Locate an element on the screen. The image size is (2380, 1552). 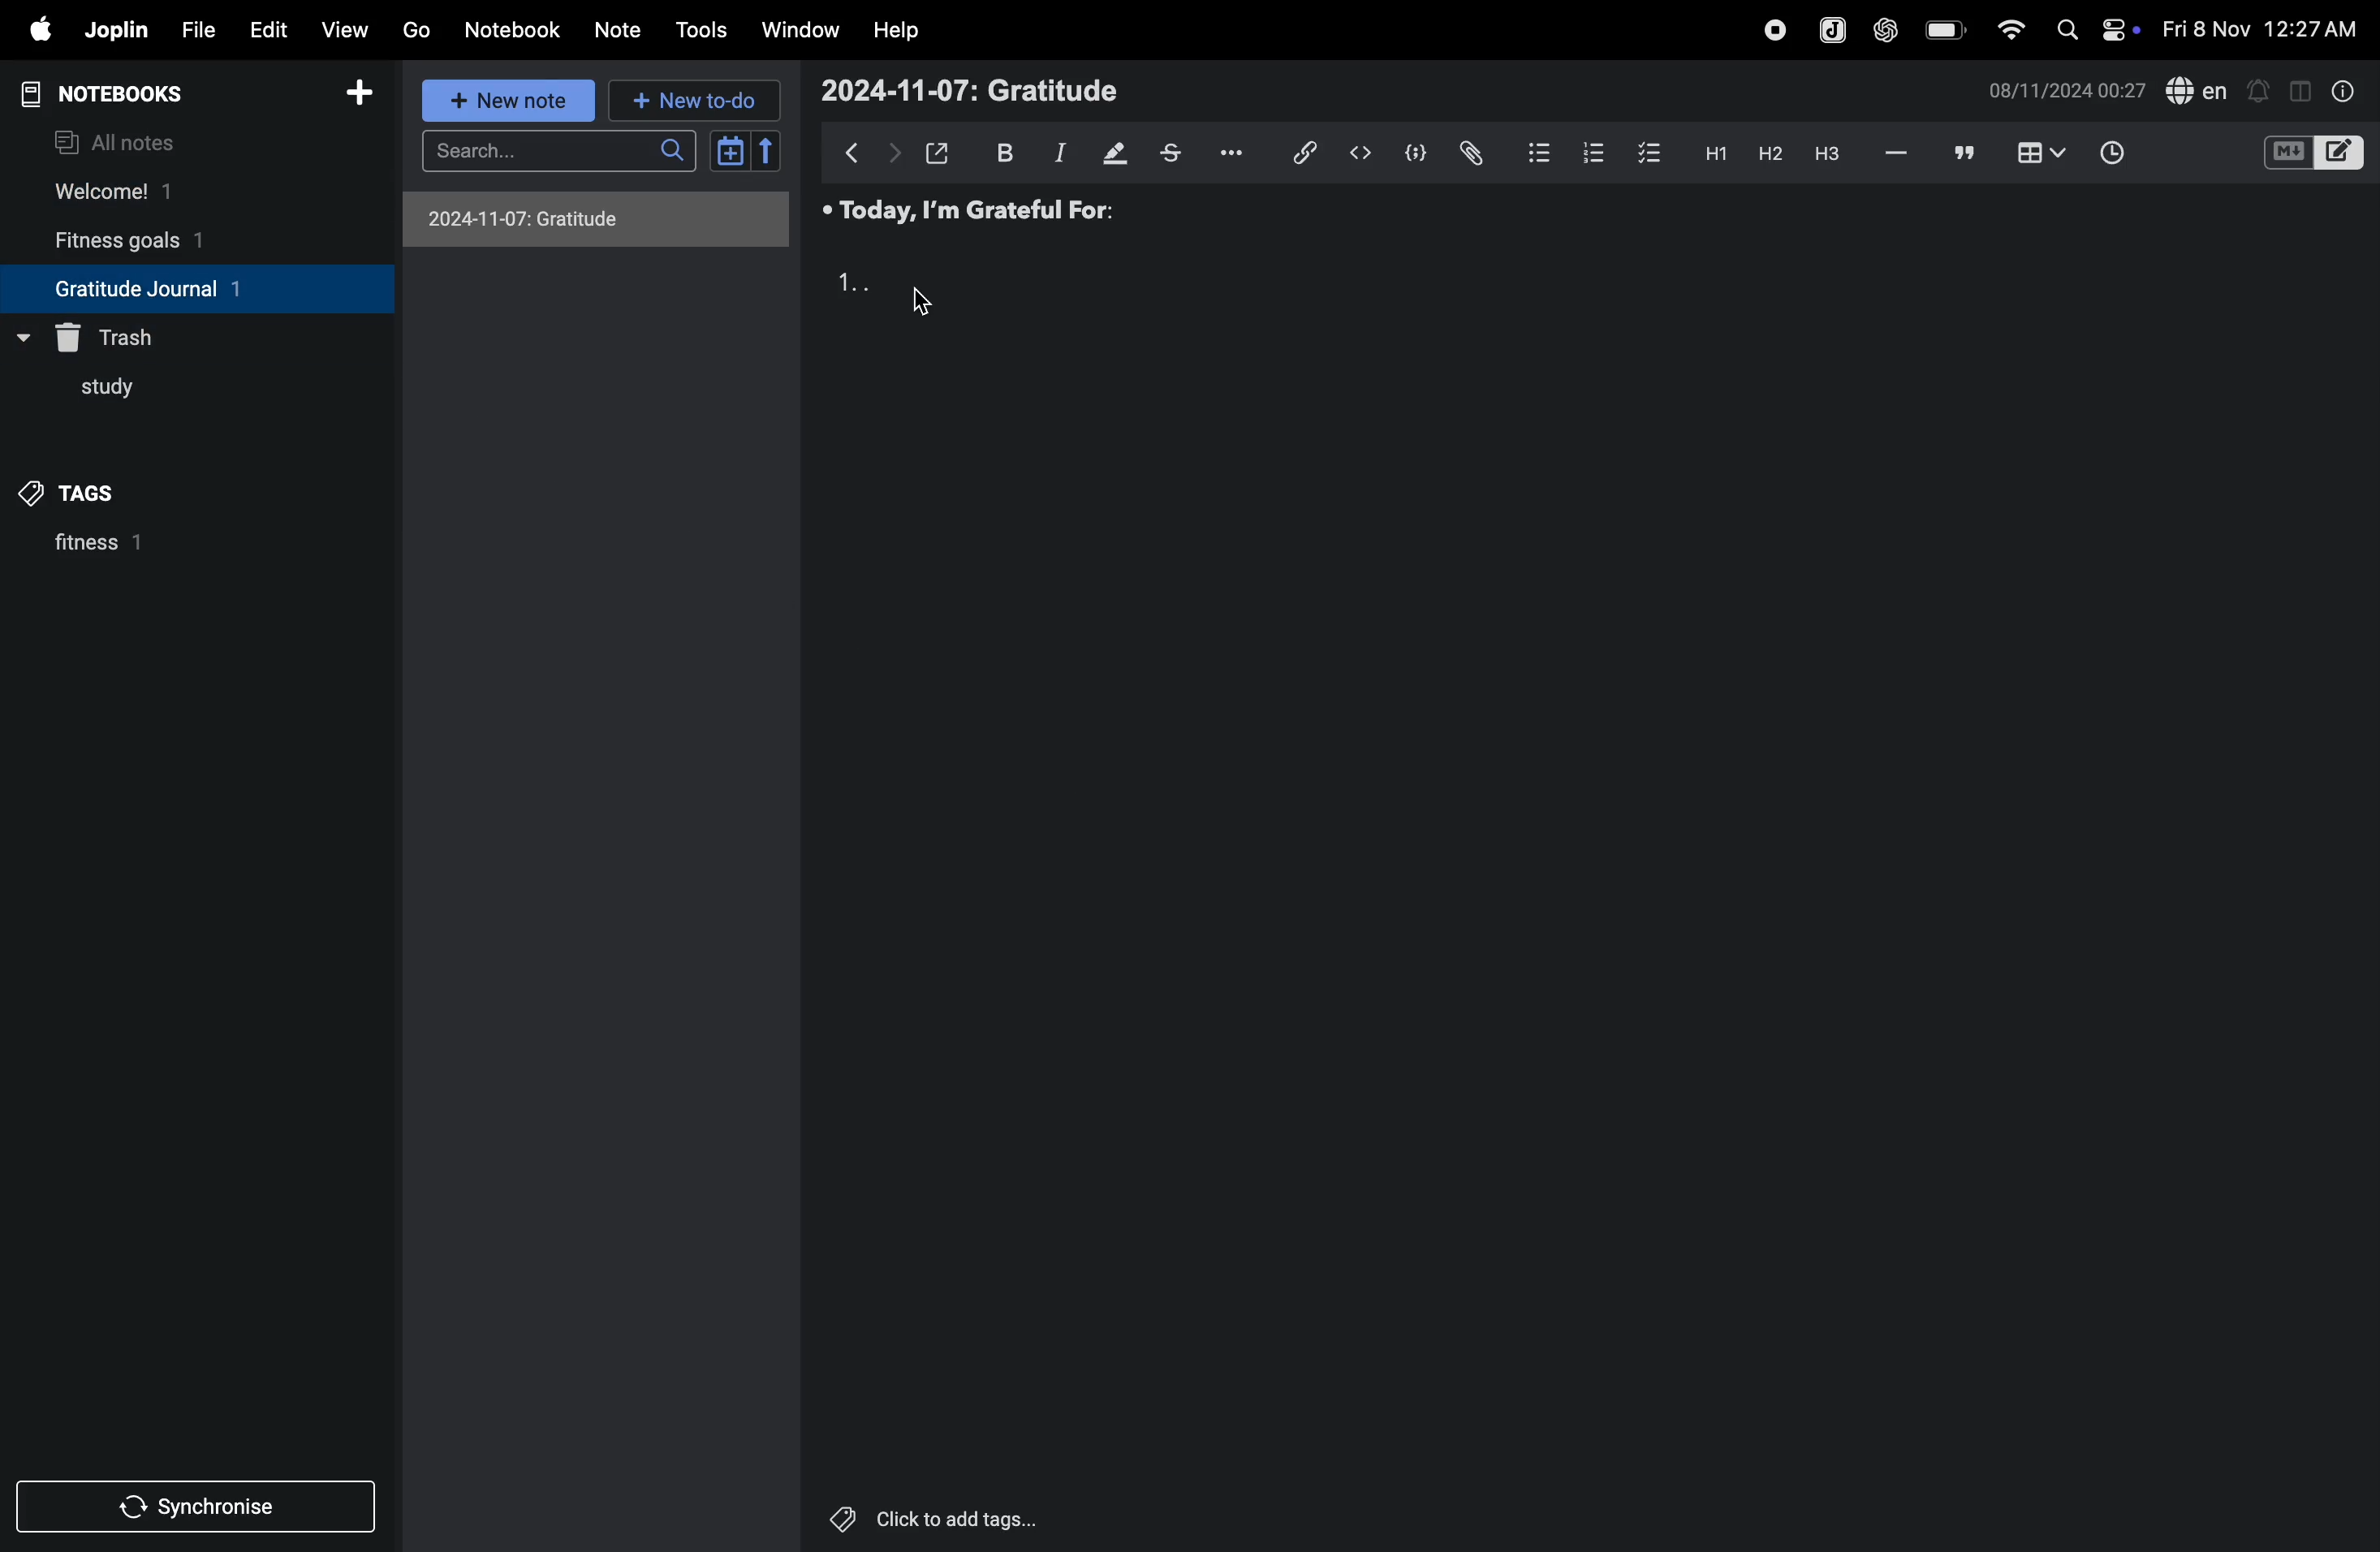
italic is located at coordinates (1058, 155).